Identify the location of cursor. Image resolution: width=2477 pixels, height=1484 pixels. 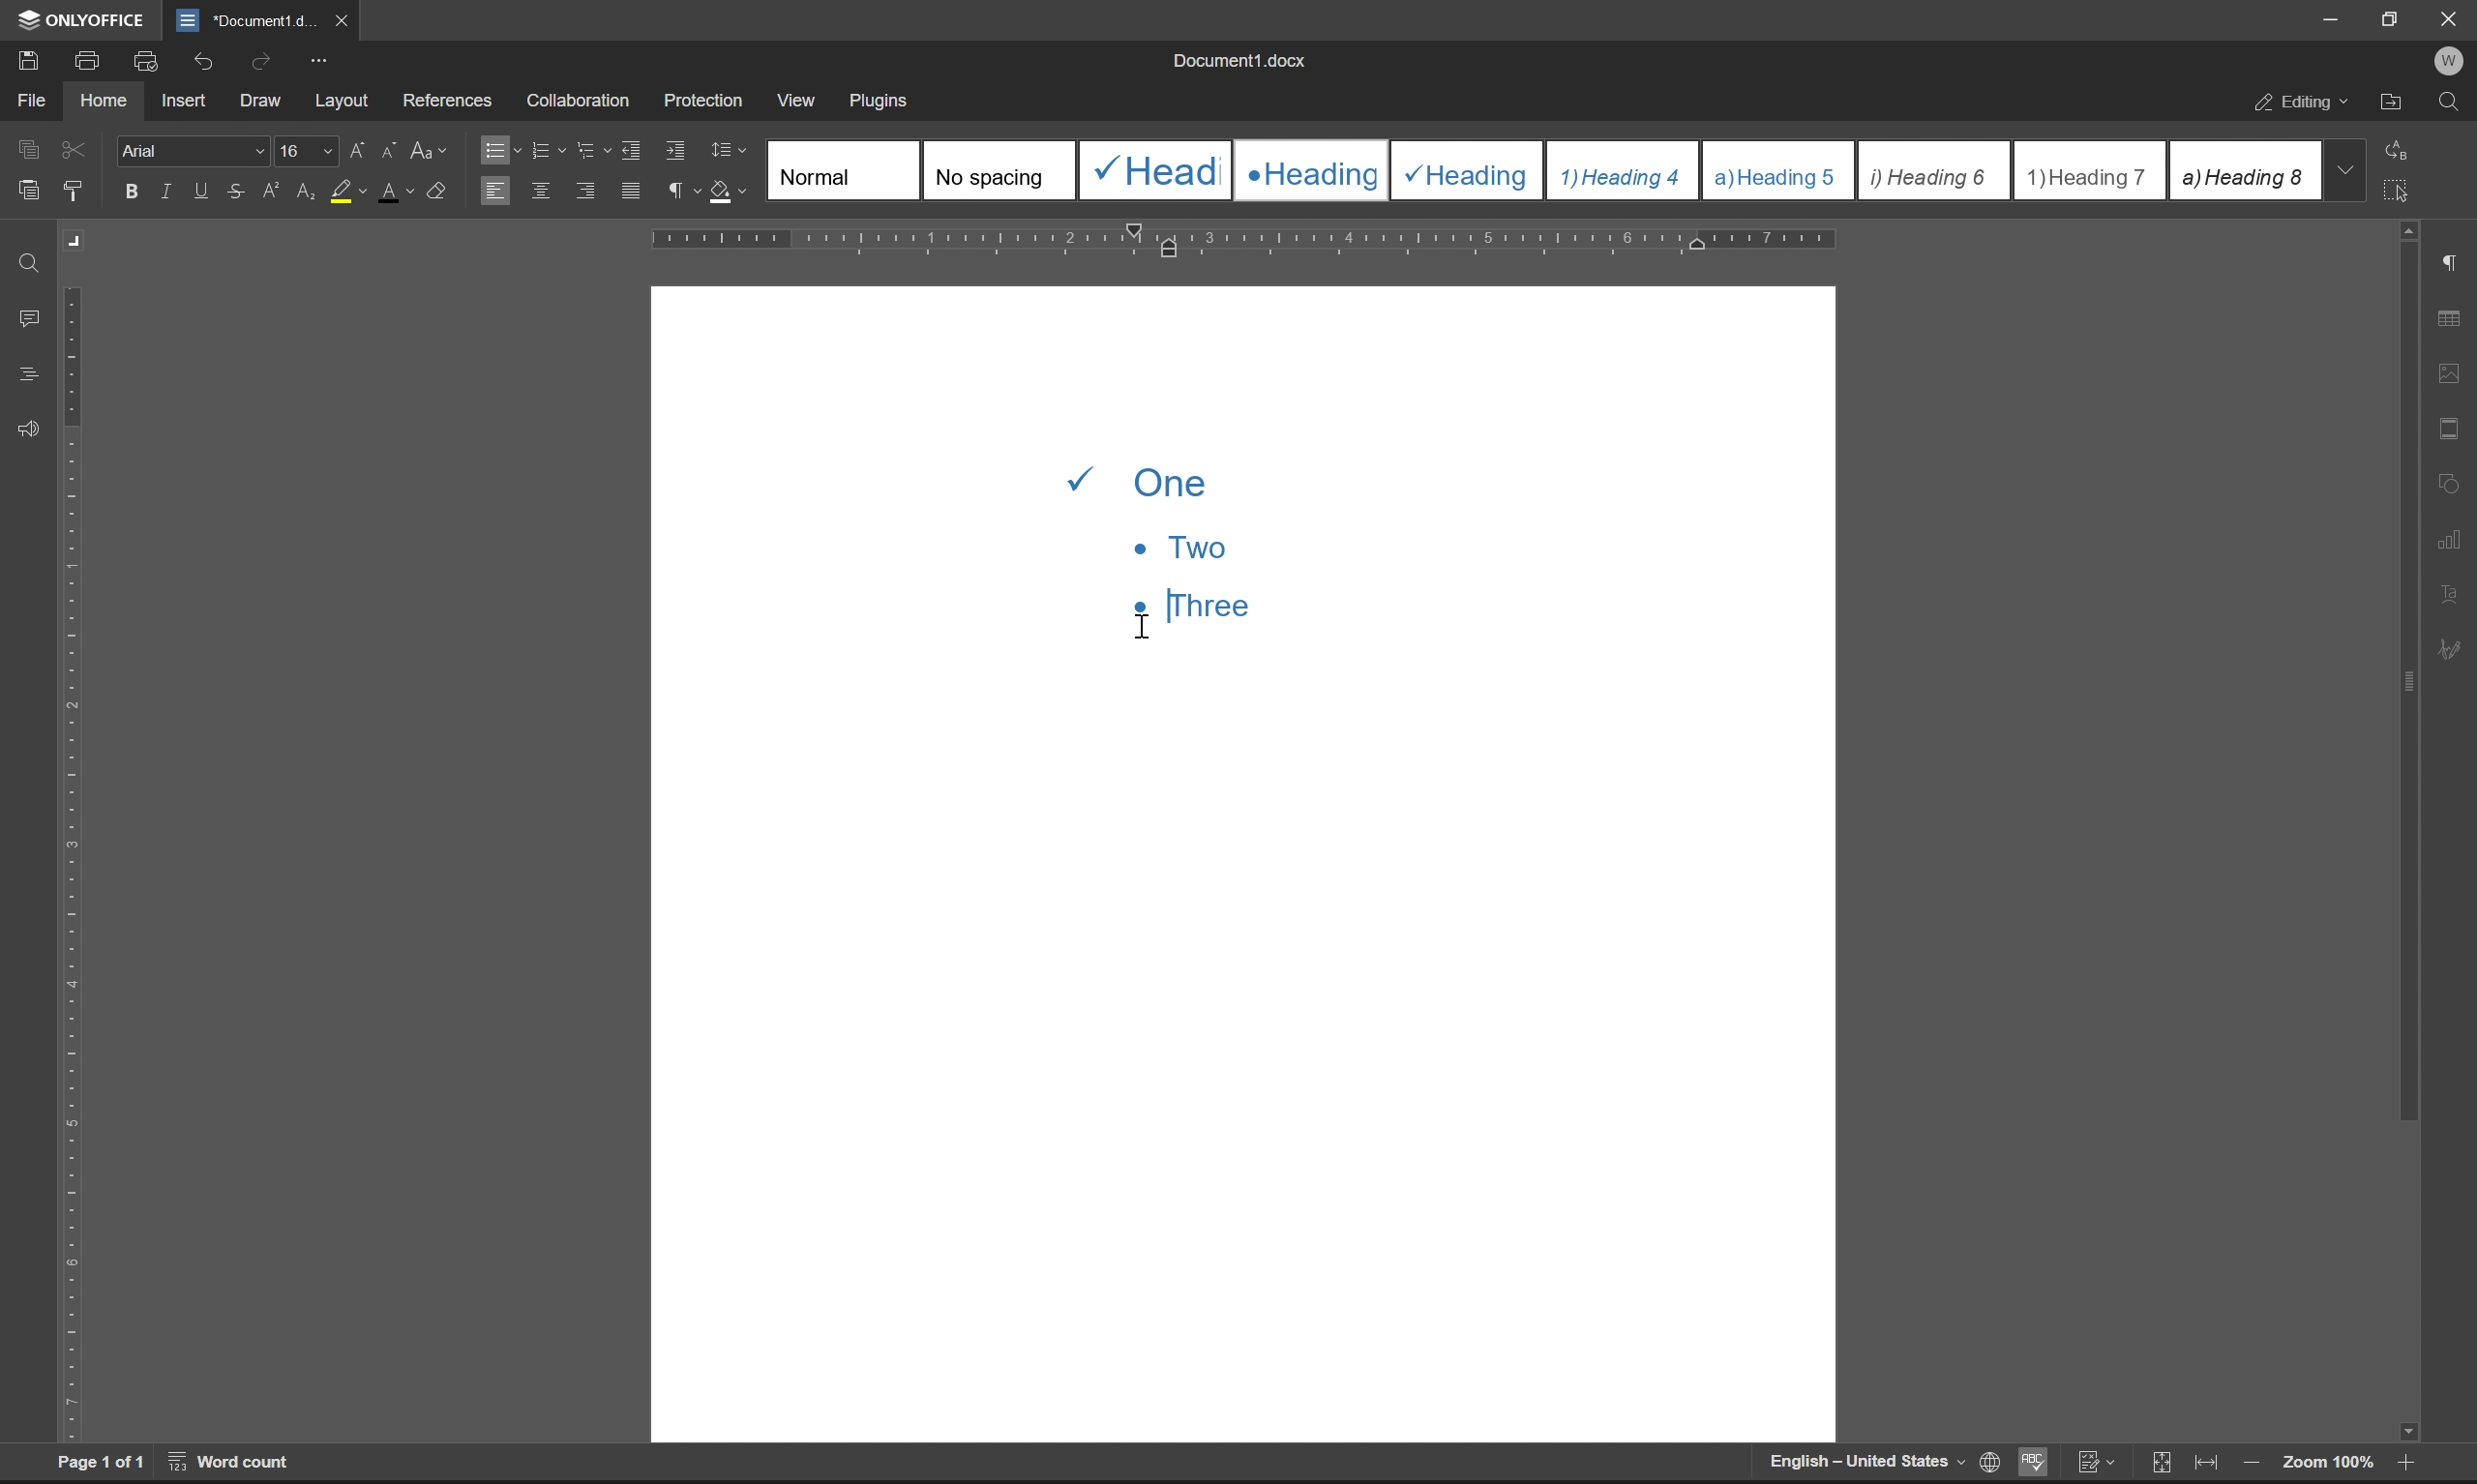
(1144, 626).